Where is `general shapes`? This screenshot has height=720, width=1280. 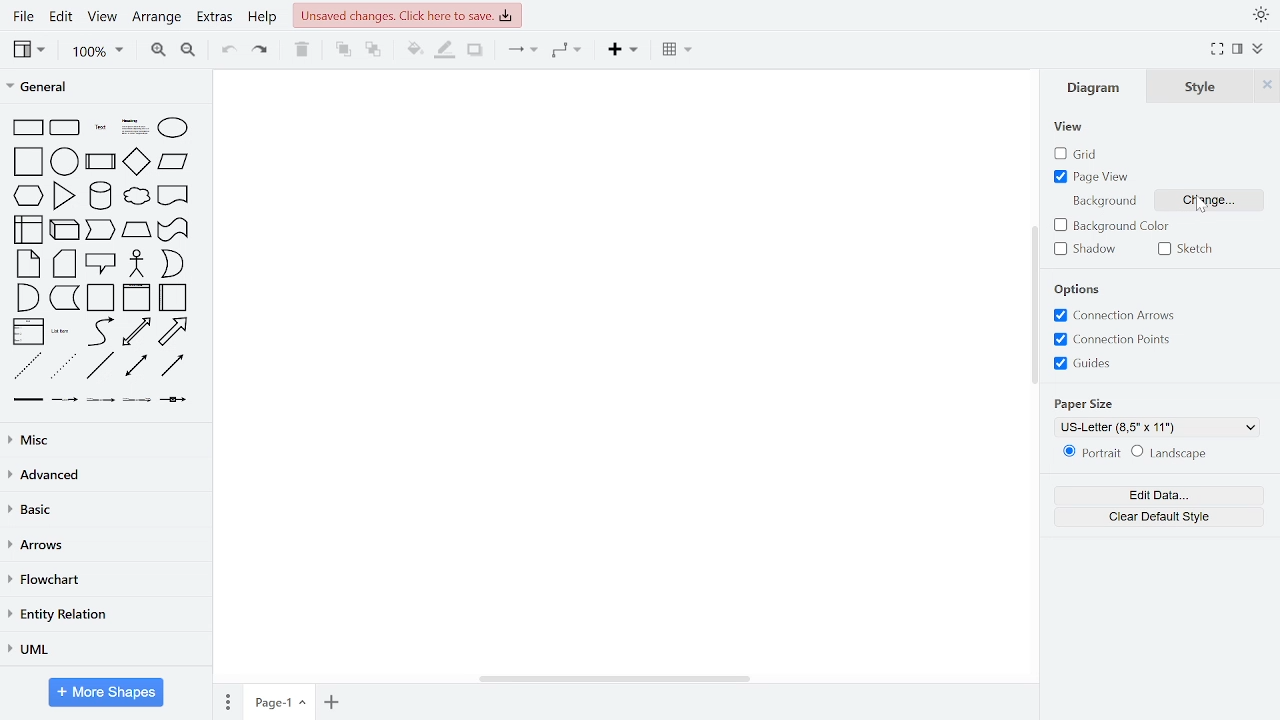
general shapes is located at coordinates (101, 296).